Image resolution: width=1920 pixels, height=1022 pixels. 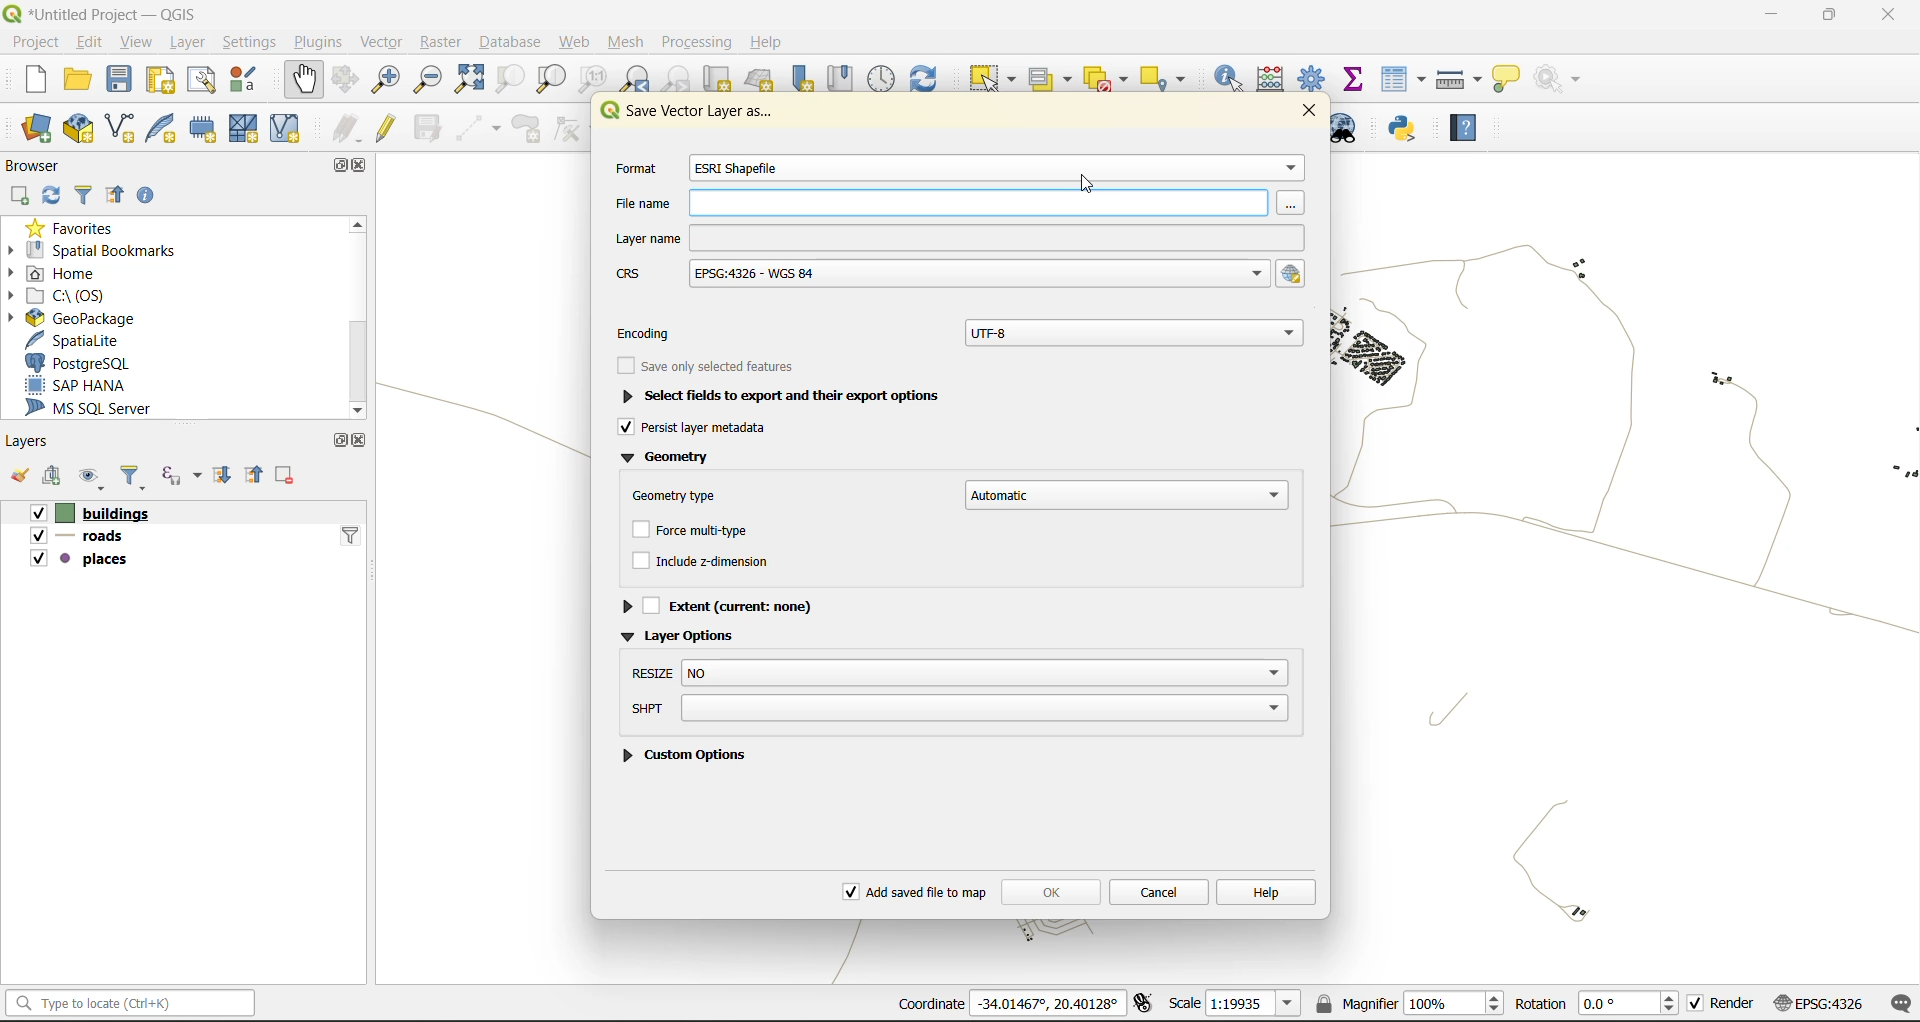 What do you see at coordinates (638, 77) in the screenshot?
I see `zoom last` at bounding box center [638, 77].